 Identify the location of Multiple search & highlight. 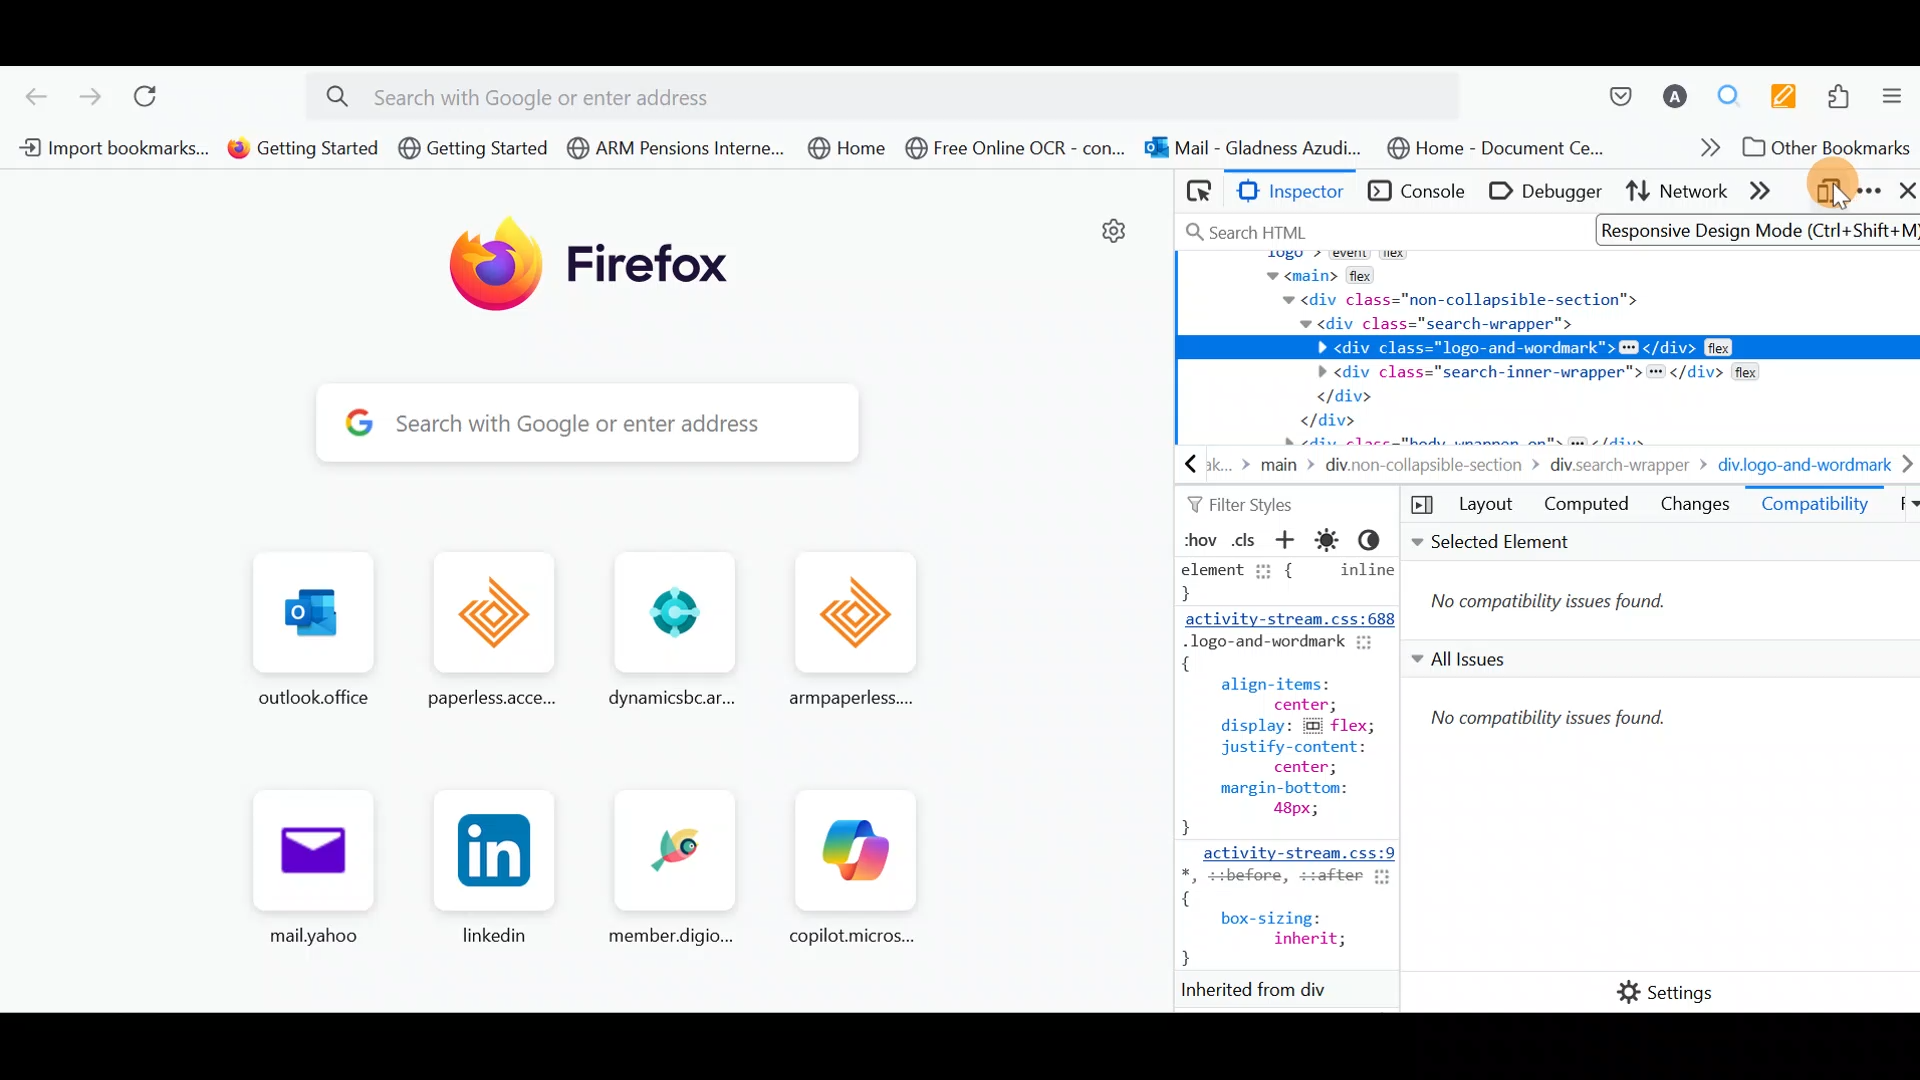
(1731, 91).